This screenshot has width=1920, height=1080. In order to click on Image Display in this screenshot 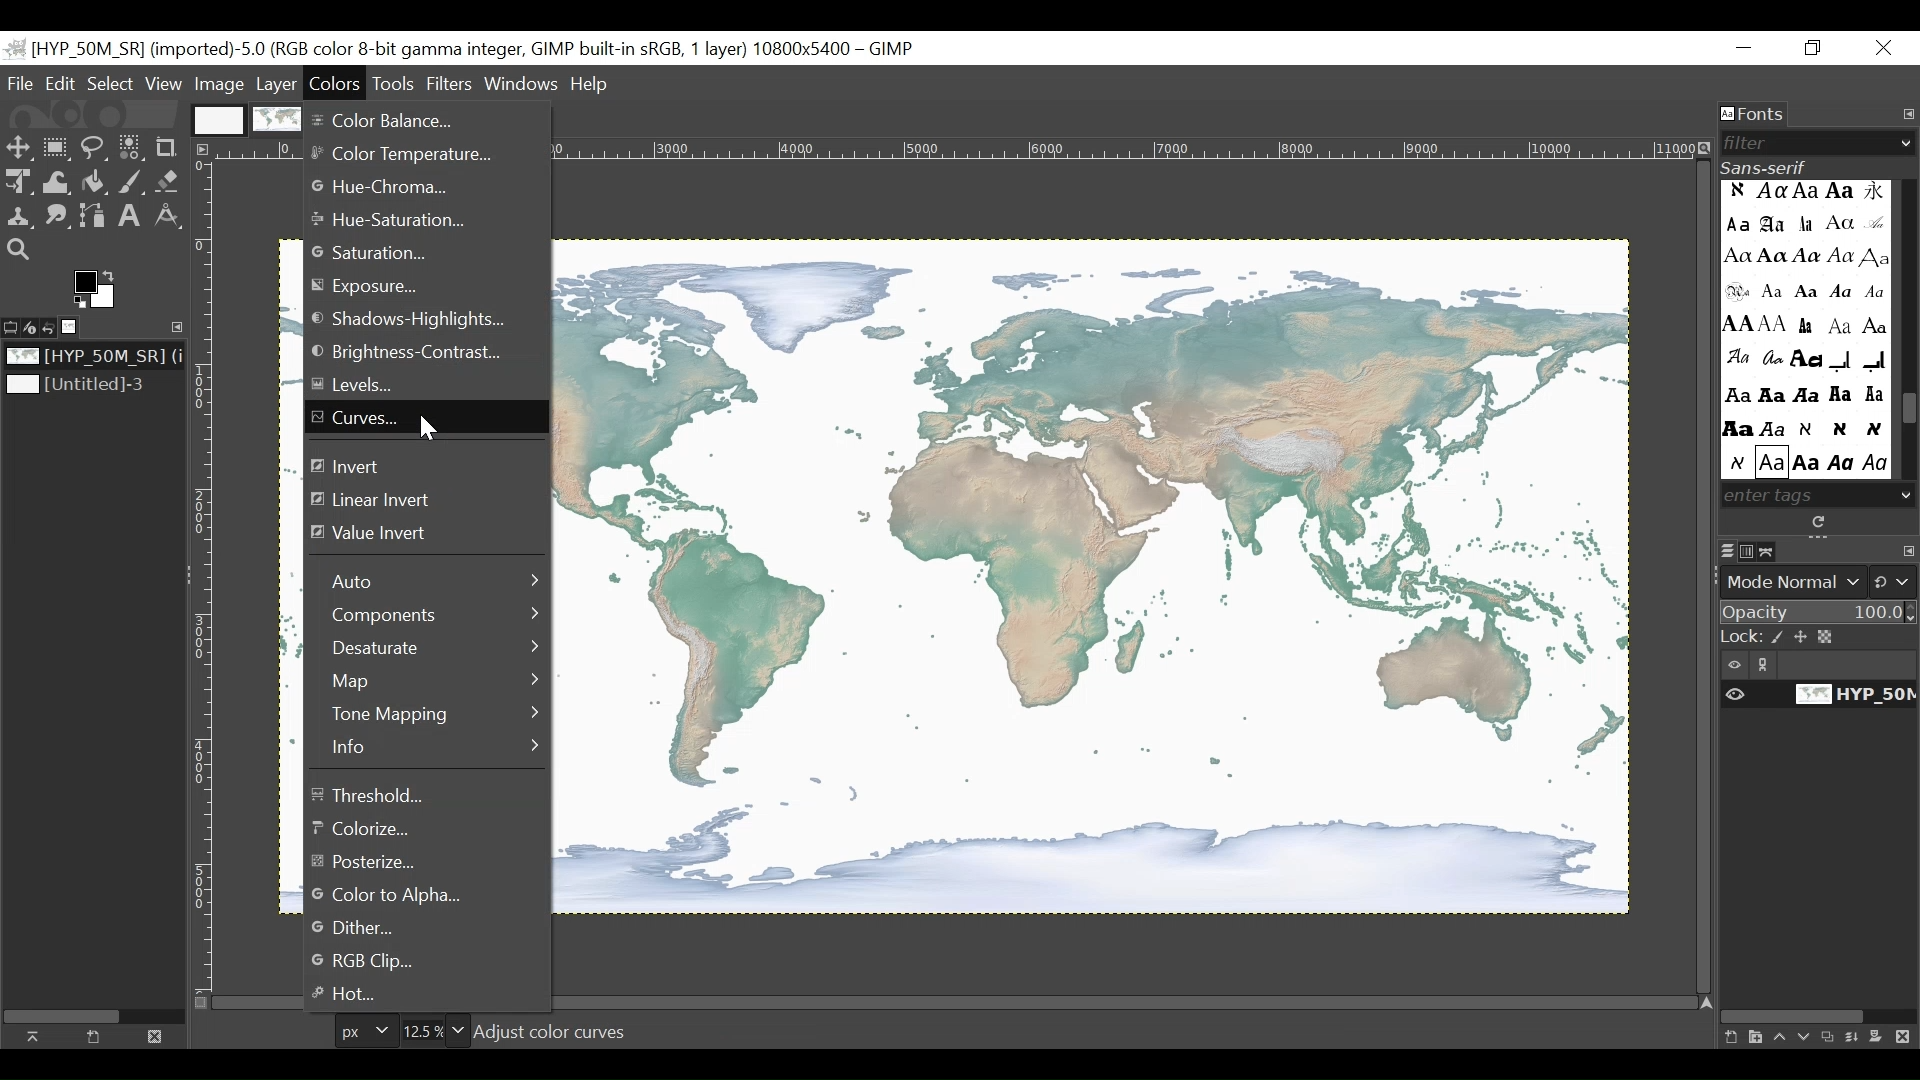, I will do `click(249, 119)`.